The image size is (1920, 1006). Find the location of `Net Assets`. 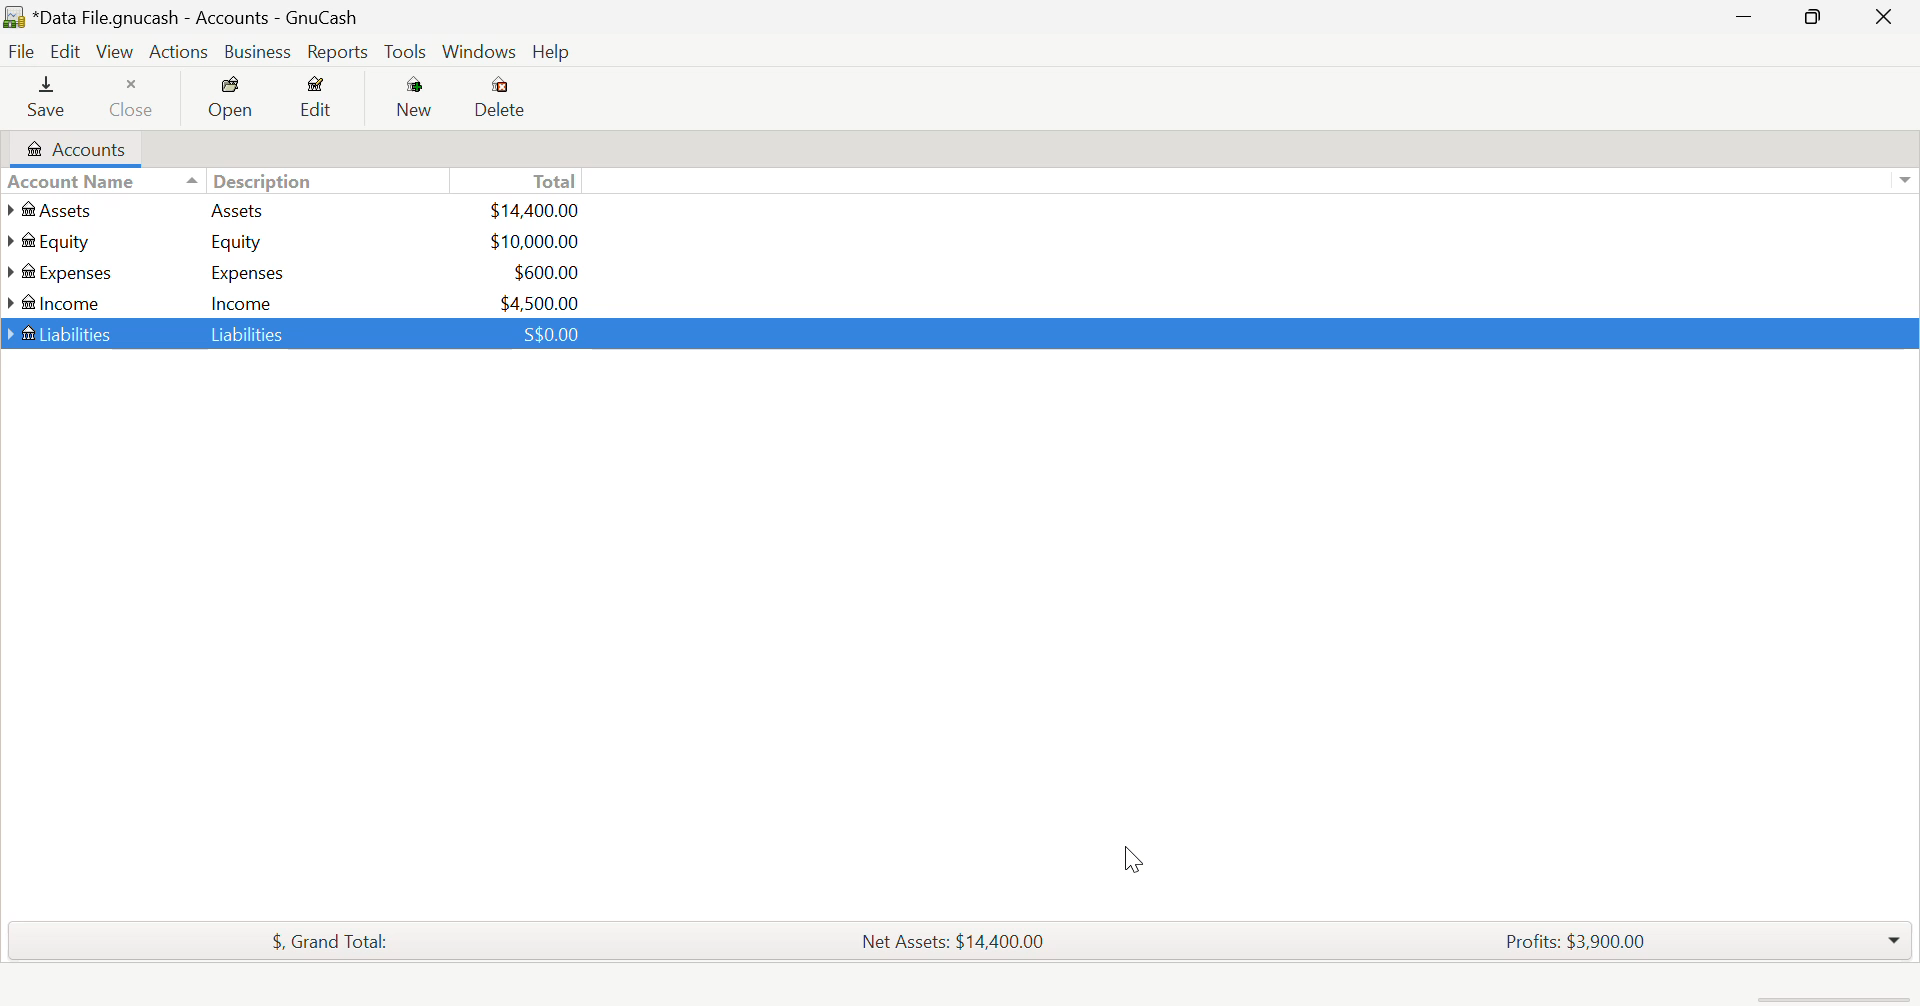

Net Assets is located at coordinates (958, 941).